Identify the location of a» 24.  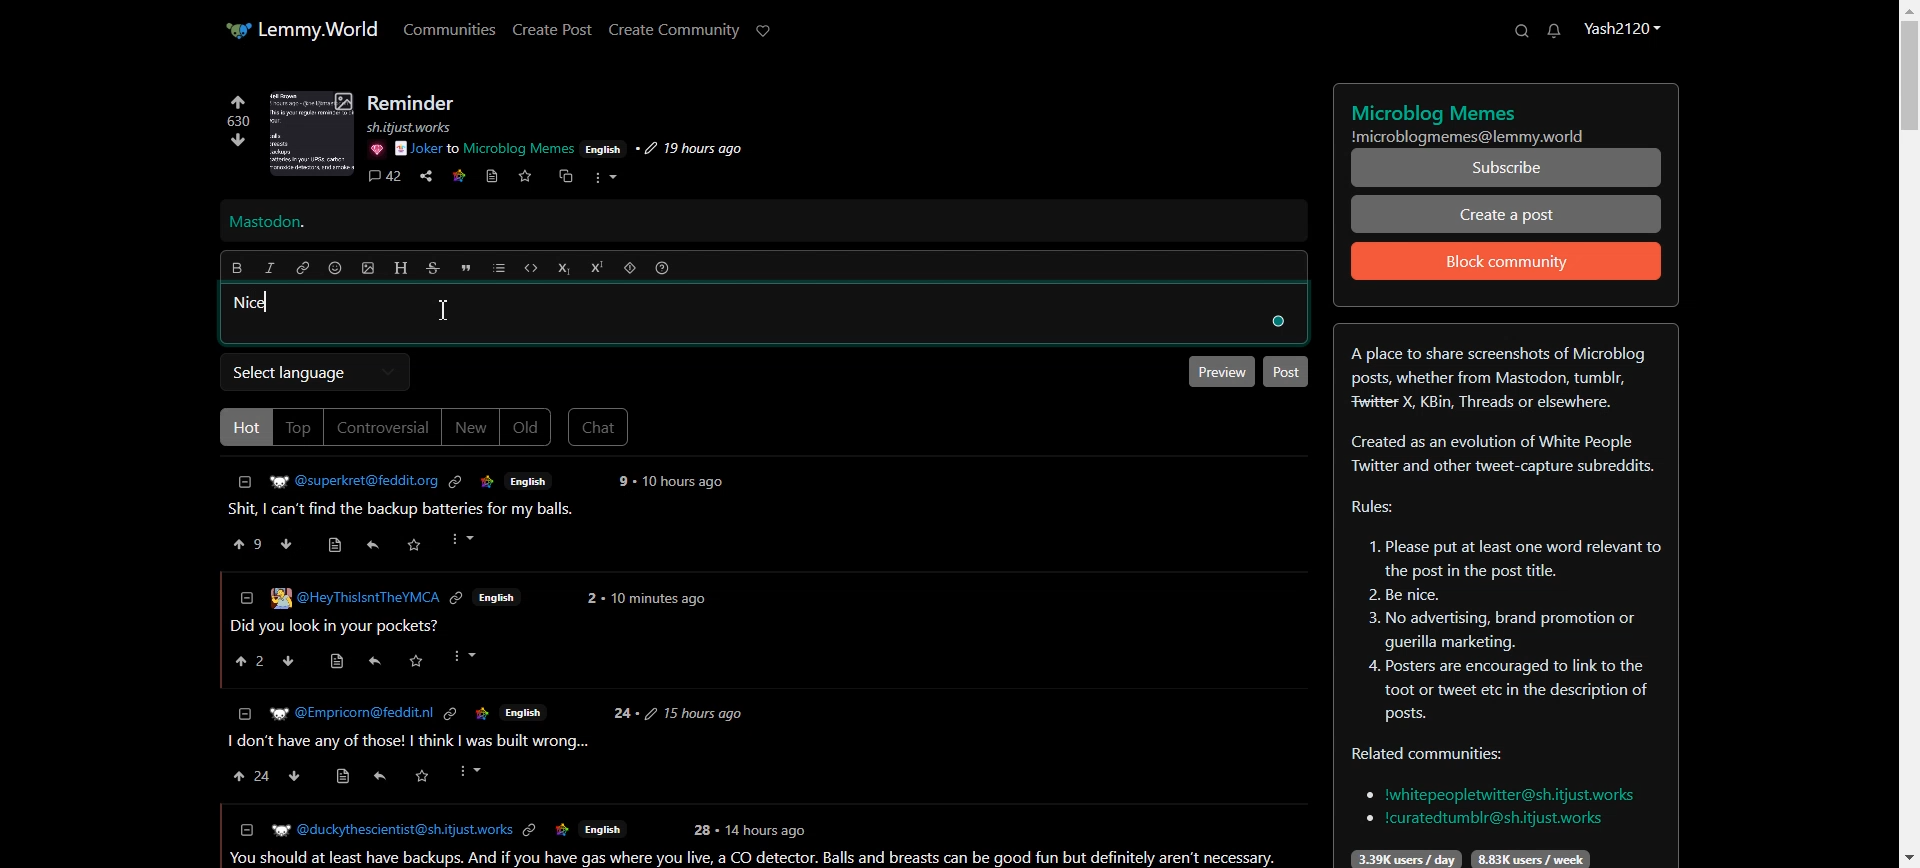
(248, 776).